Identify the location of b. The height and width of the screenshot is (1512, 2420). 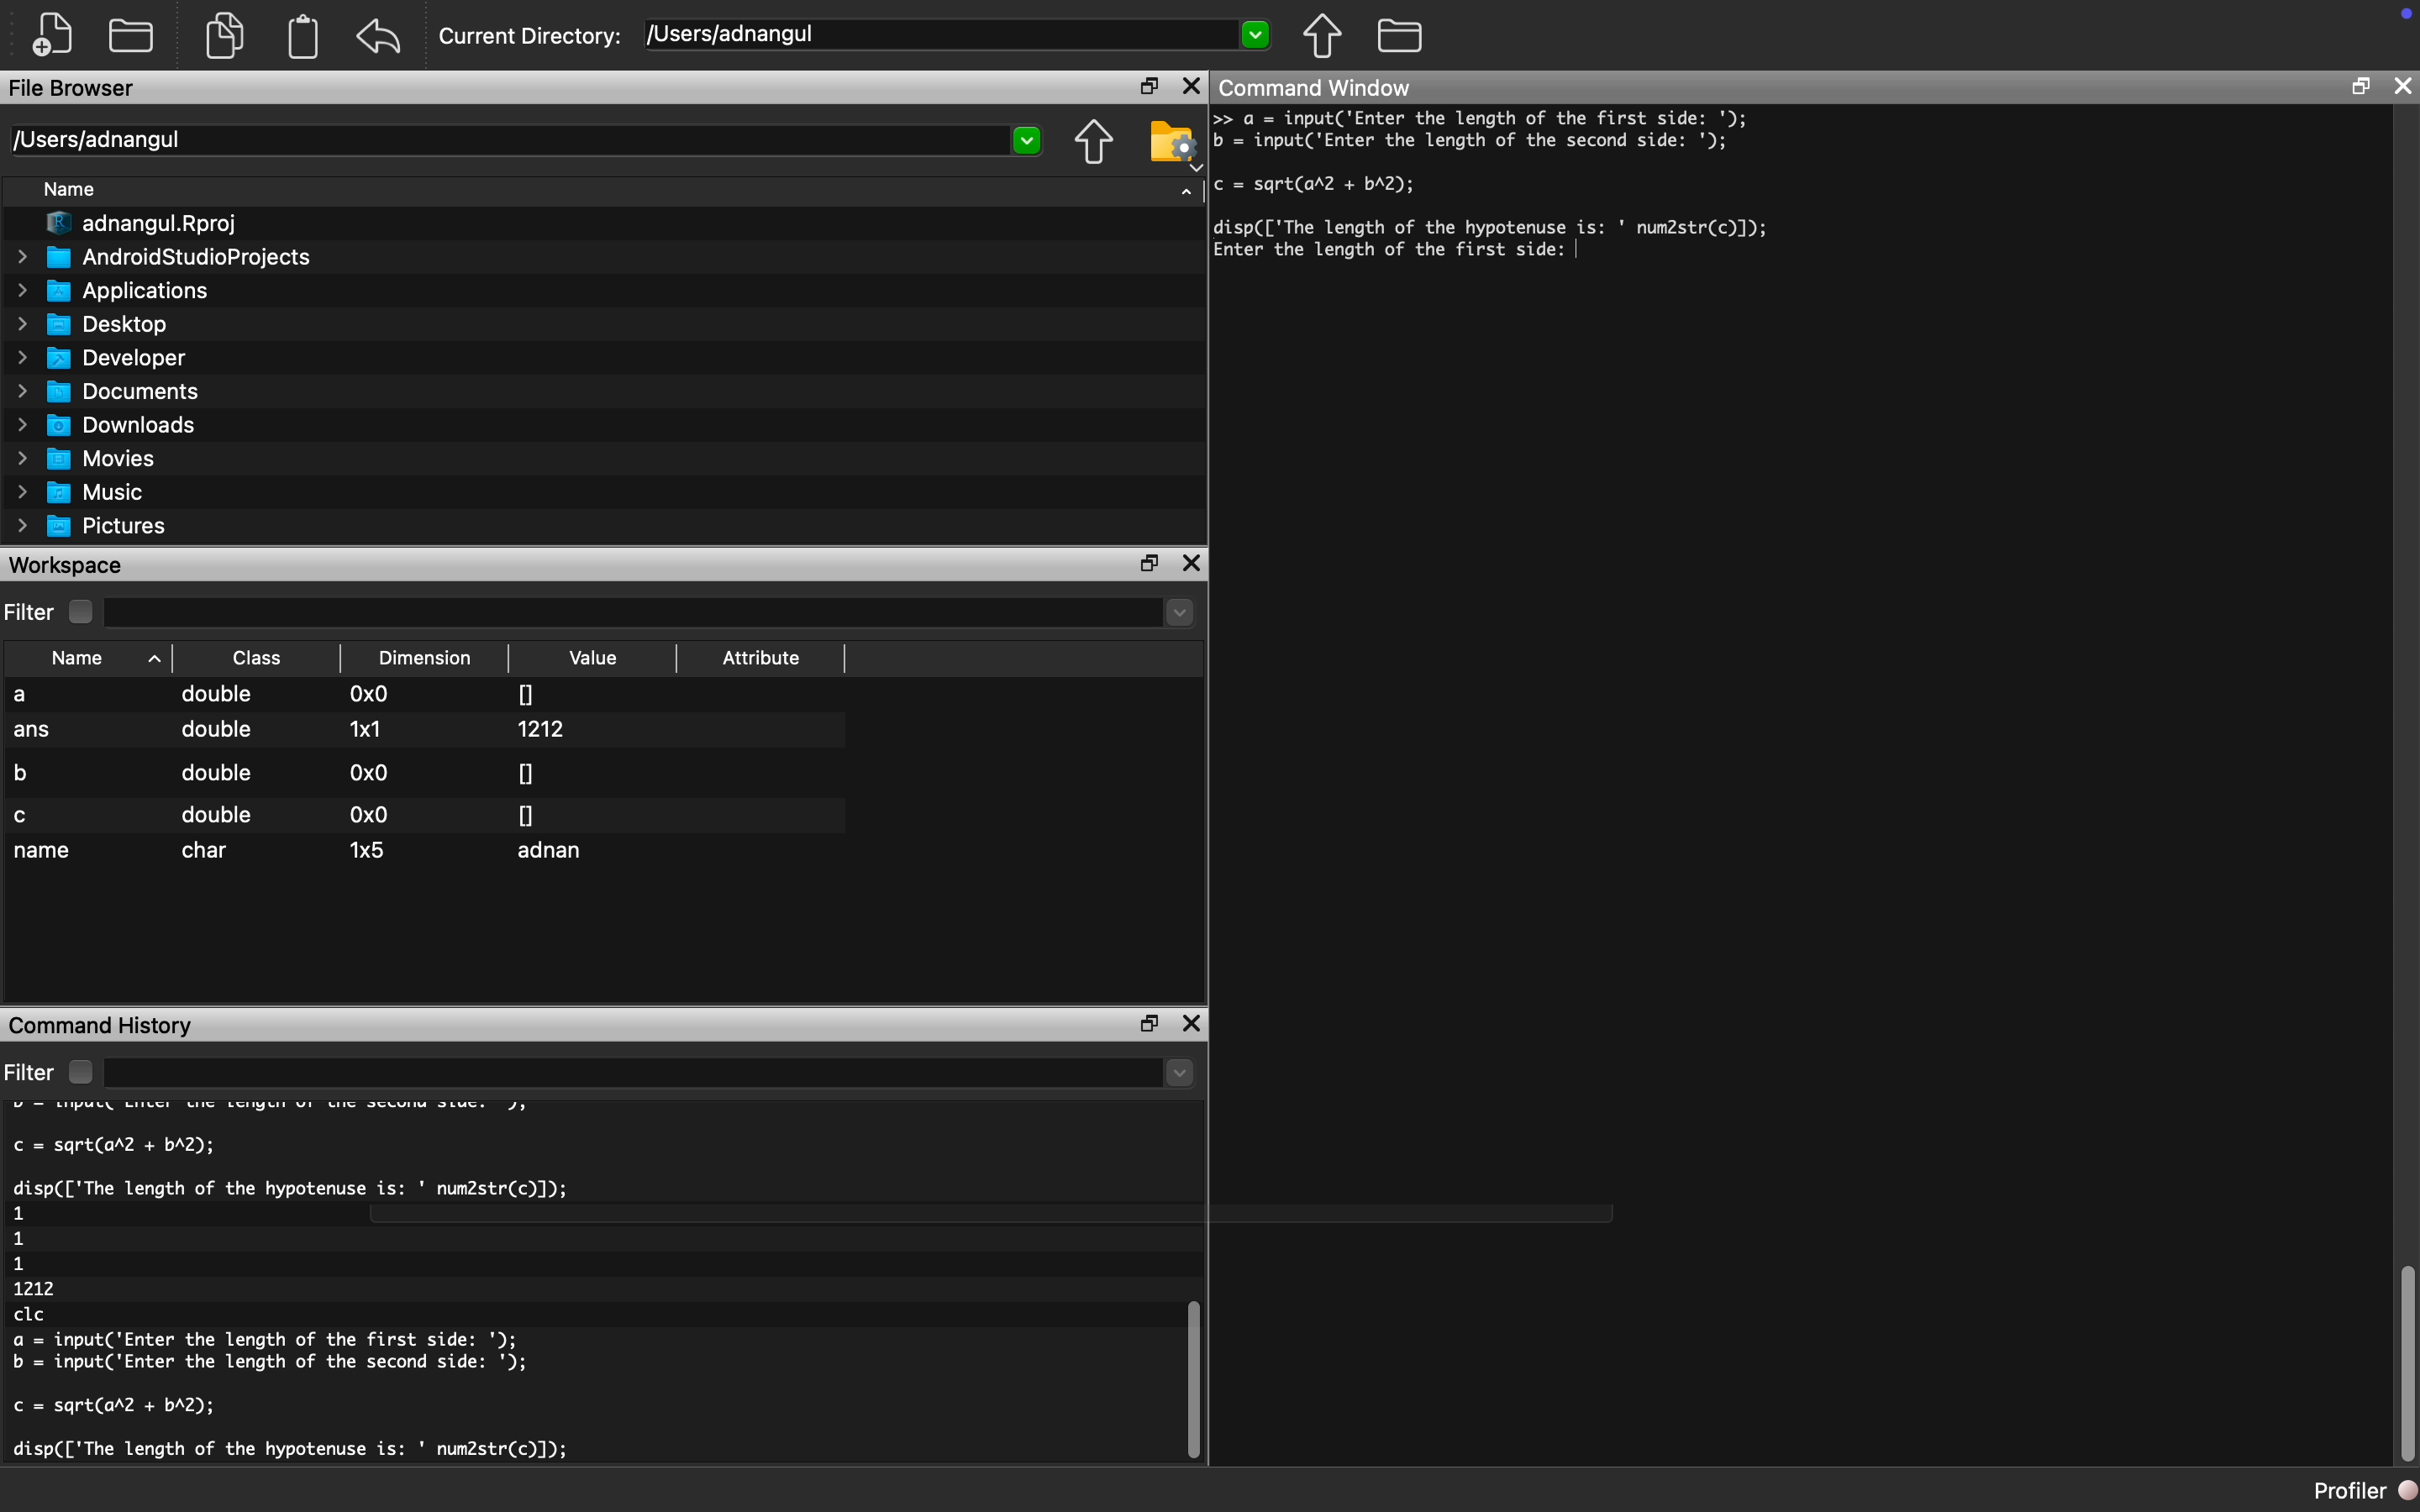
(30, 770).